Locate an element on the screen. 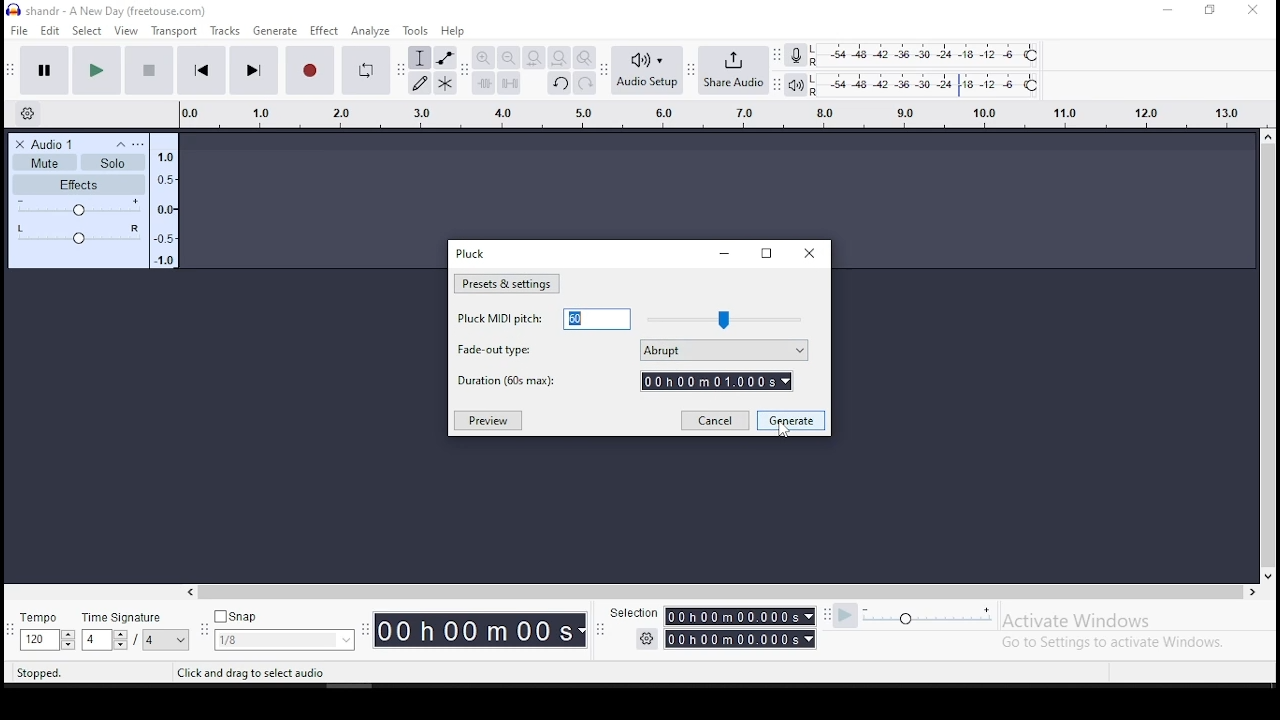  multi tool is located at coordinates (446, 82).